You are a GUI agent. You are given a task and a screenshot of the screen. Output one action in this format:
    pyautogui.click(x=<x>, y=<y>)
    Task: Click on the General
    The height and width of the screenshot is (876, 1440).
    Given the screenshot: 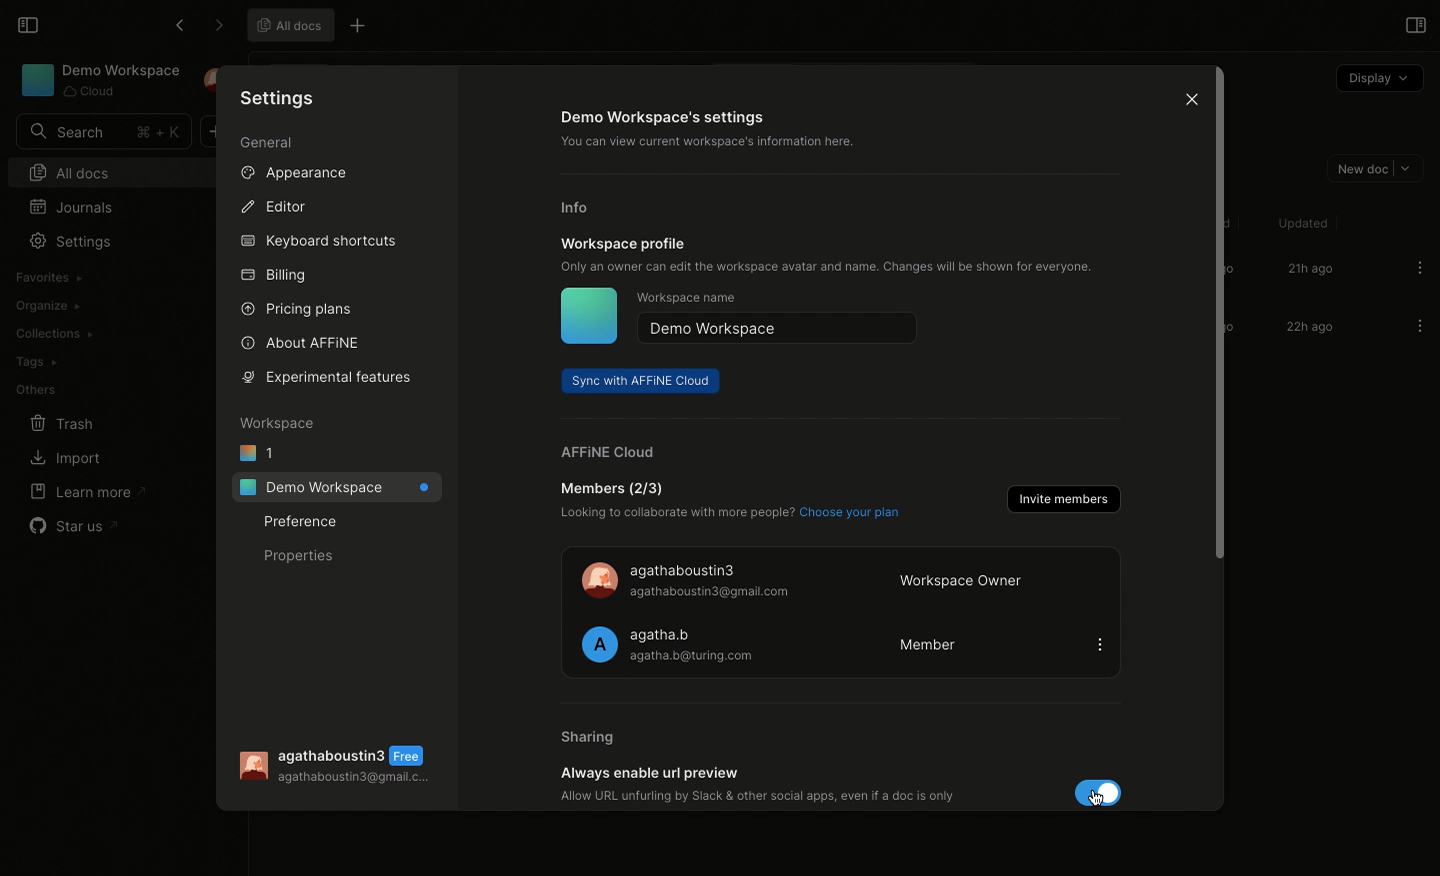 What is the action you would take?
    pyautogui.click(x=268, y=145)
    